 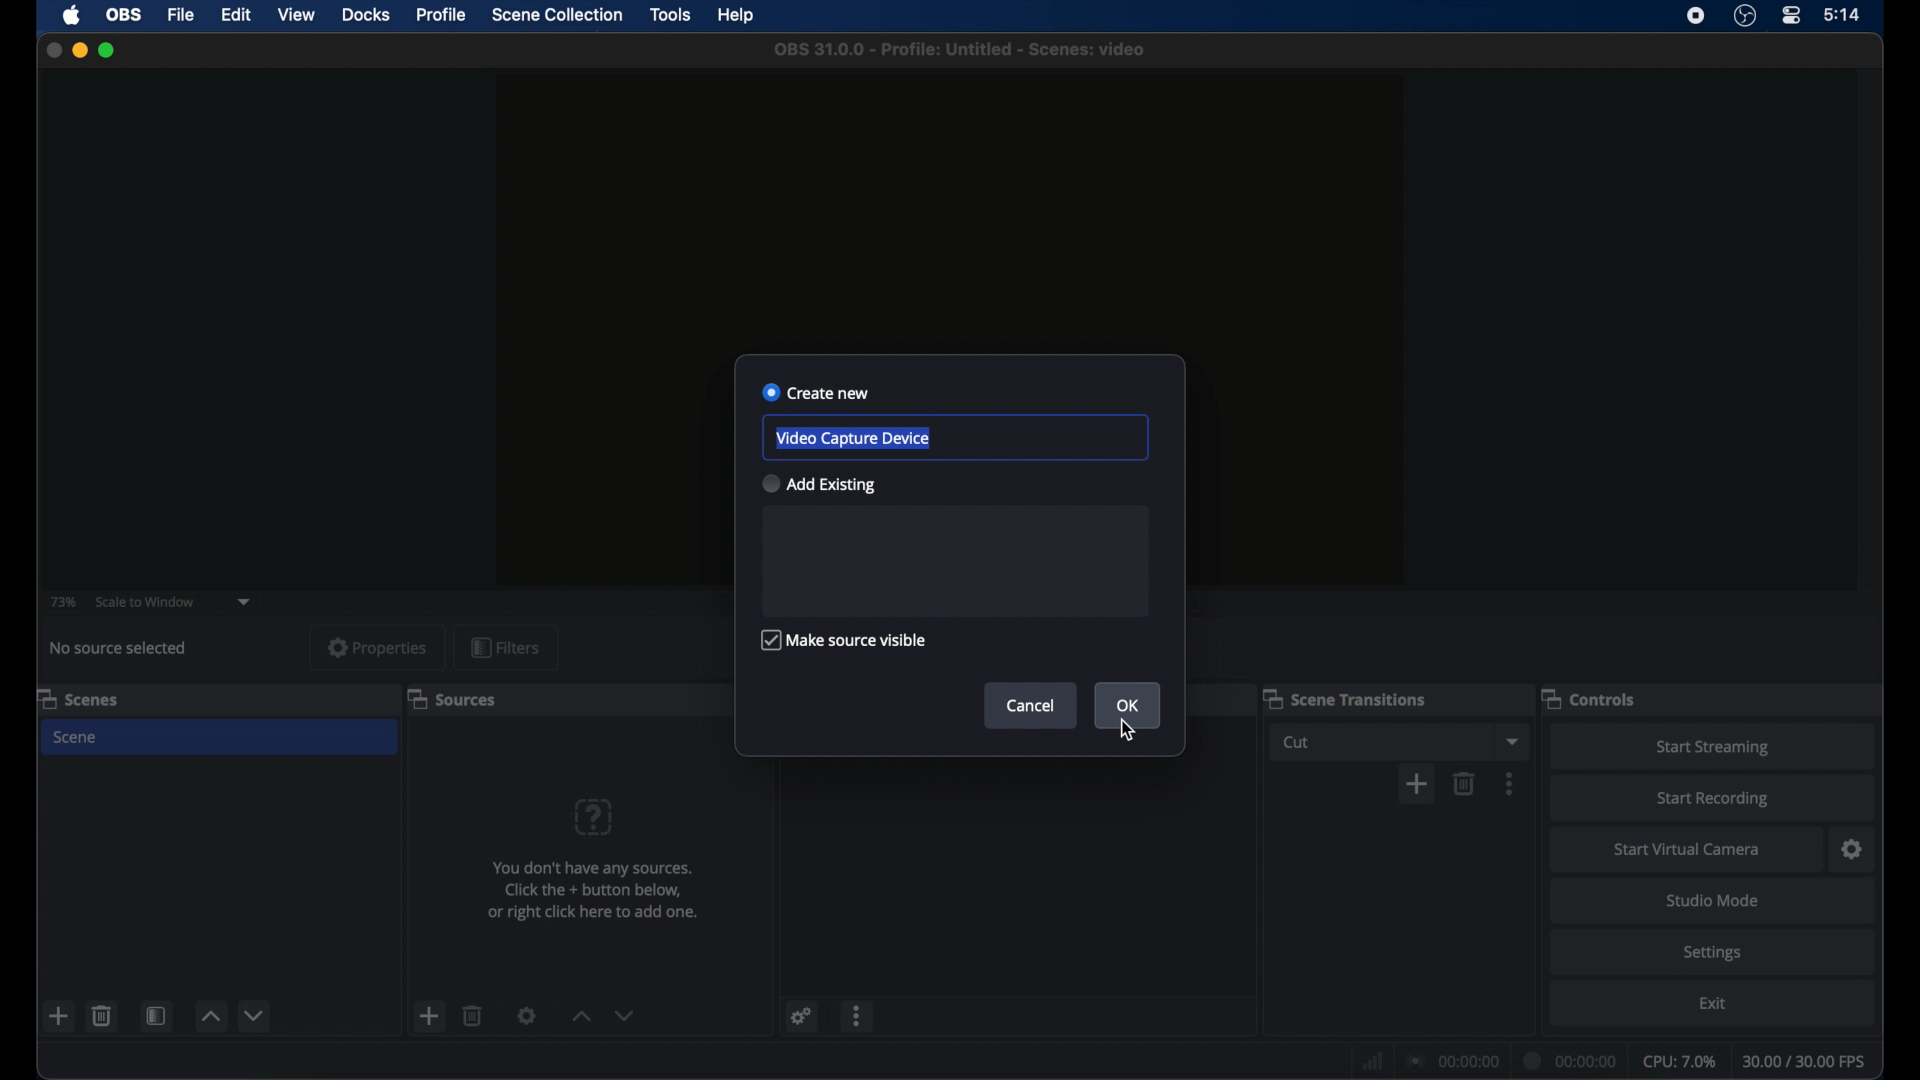 I want to click on start streaming, so click(x=1714, y=748).